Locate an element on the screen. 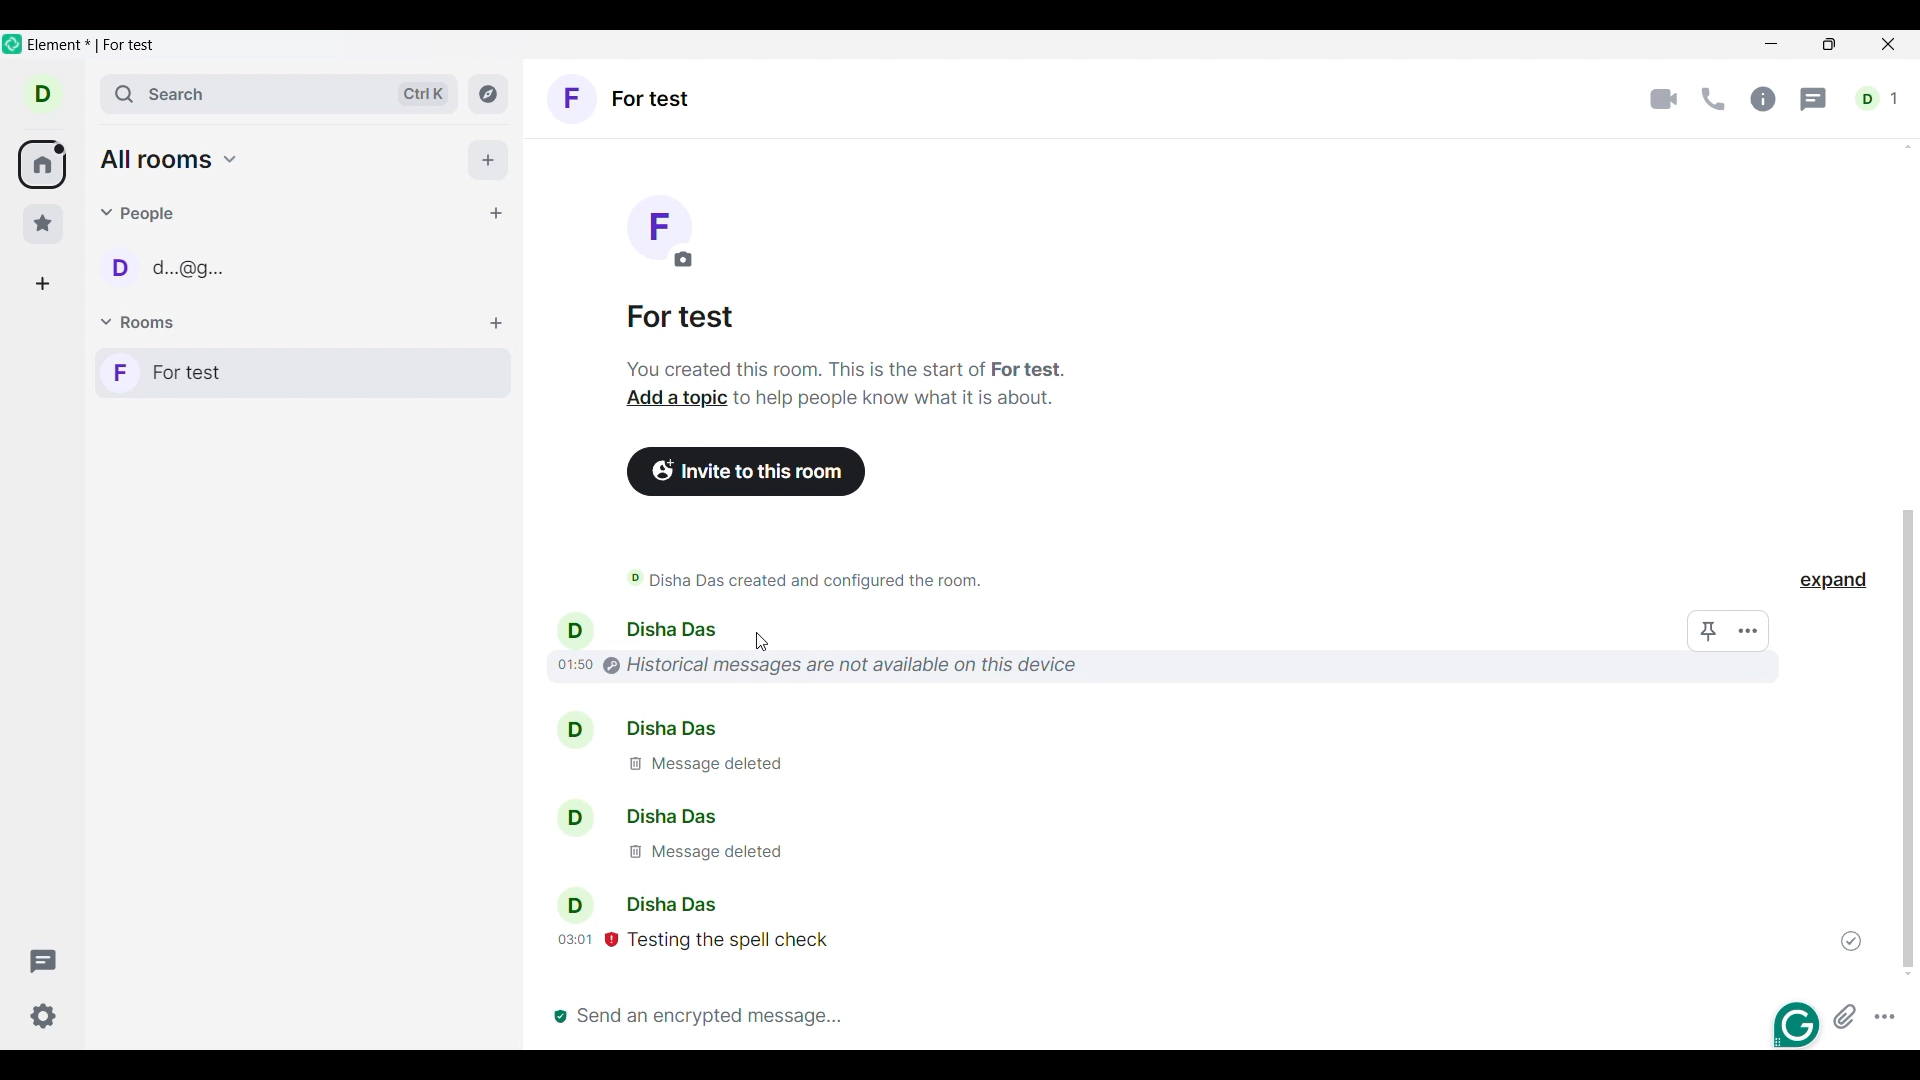 This screenshot has height=1080, width=1920. historical messages are not available on this device is located at coordinates (818, 663).